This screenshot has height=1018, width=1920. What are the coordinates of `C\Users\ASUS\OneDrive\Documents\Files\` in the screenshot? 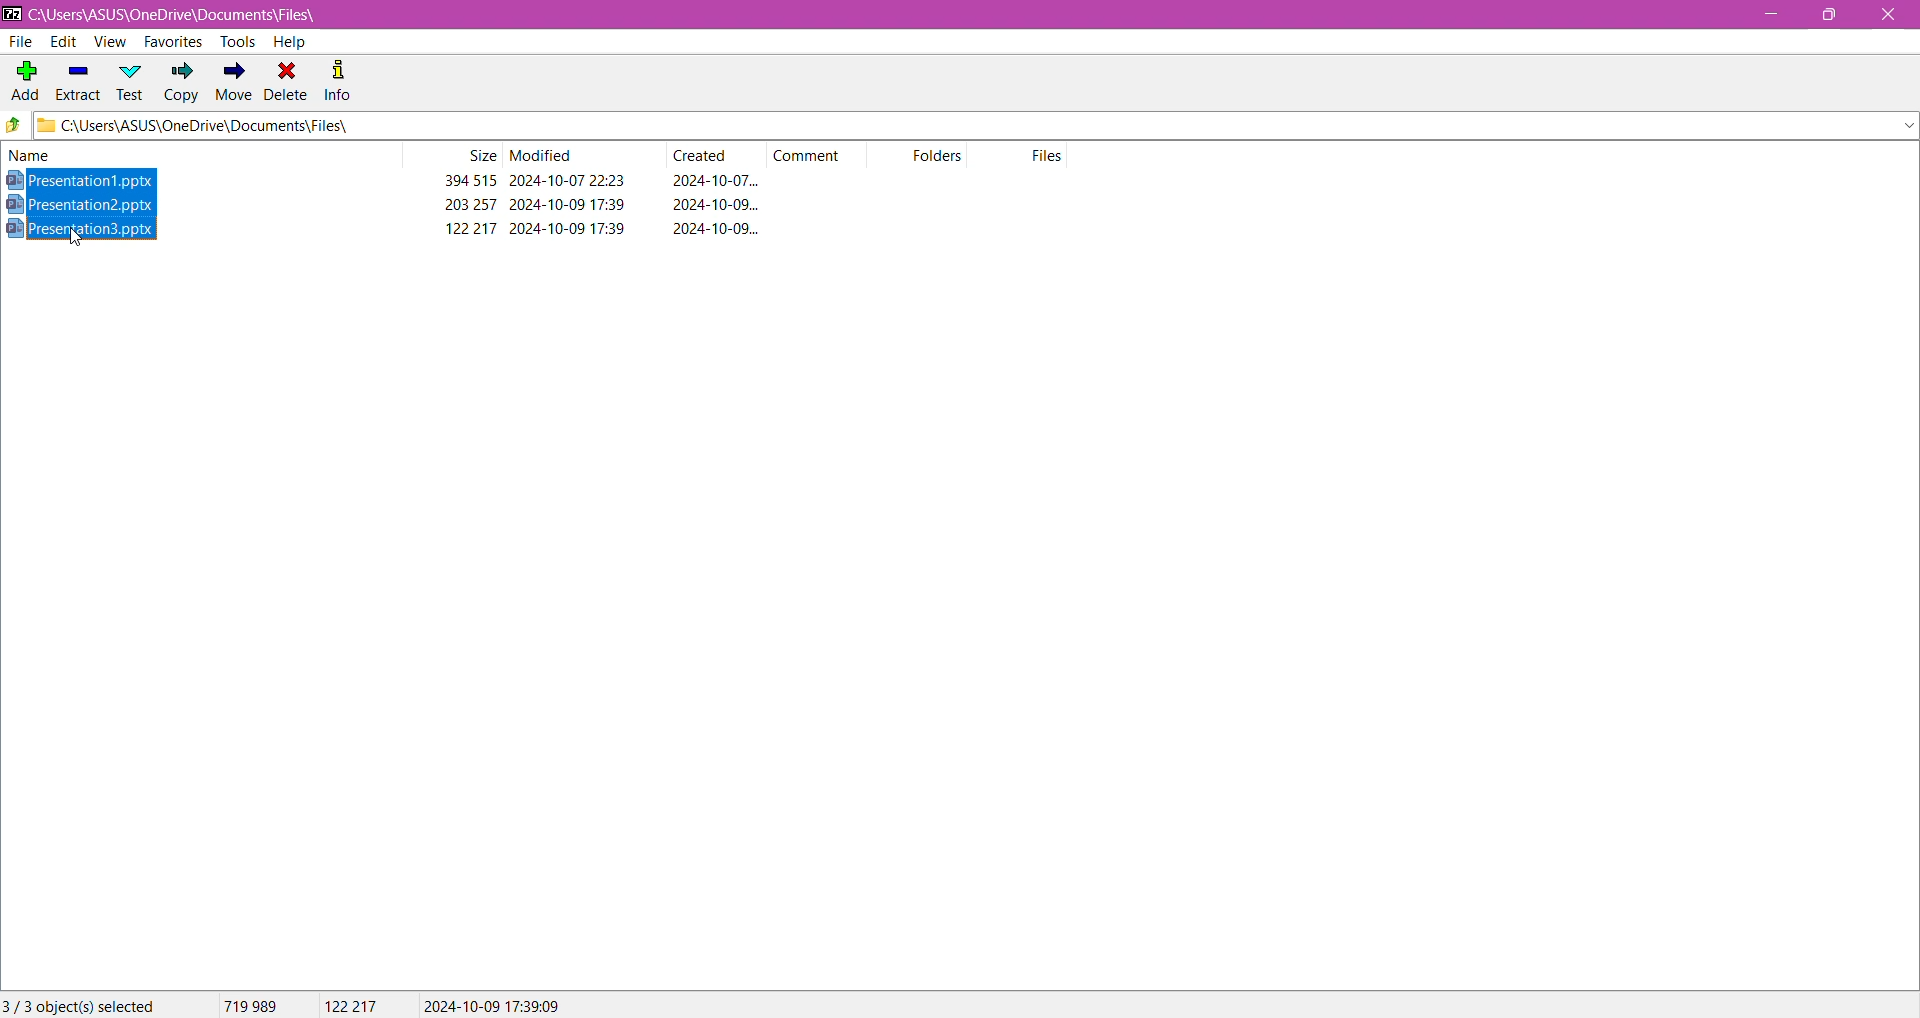 It's located at (229, 127).